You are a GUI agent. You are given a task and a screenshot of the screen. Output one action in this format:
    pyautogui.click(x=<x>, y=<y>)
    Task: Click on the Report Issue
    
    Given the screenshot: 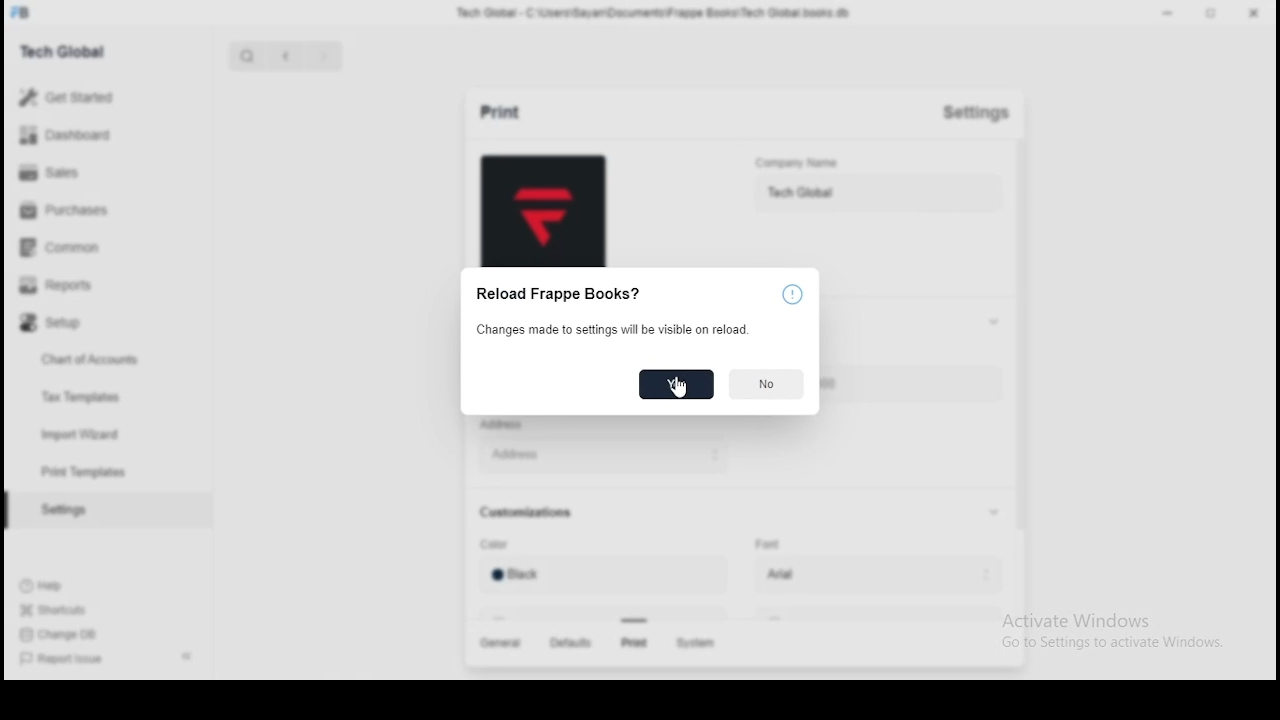 What is the action you would take?
    pyautogui.click(x=63, y=662)
    